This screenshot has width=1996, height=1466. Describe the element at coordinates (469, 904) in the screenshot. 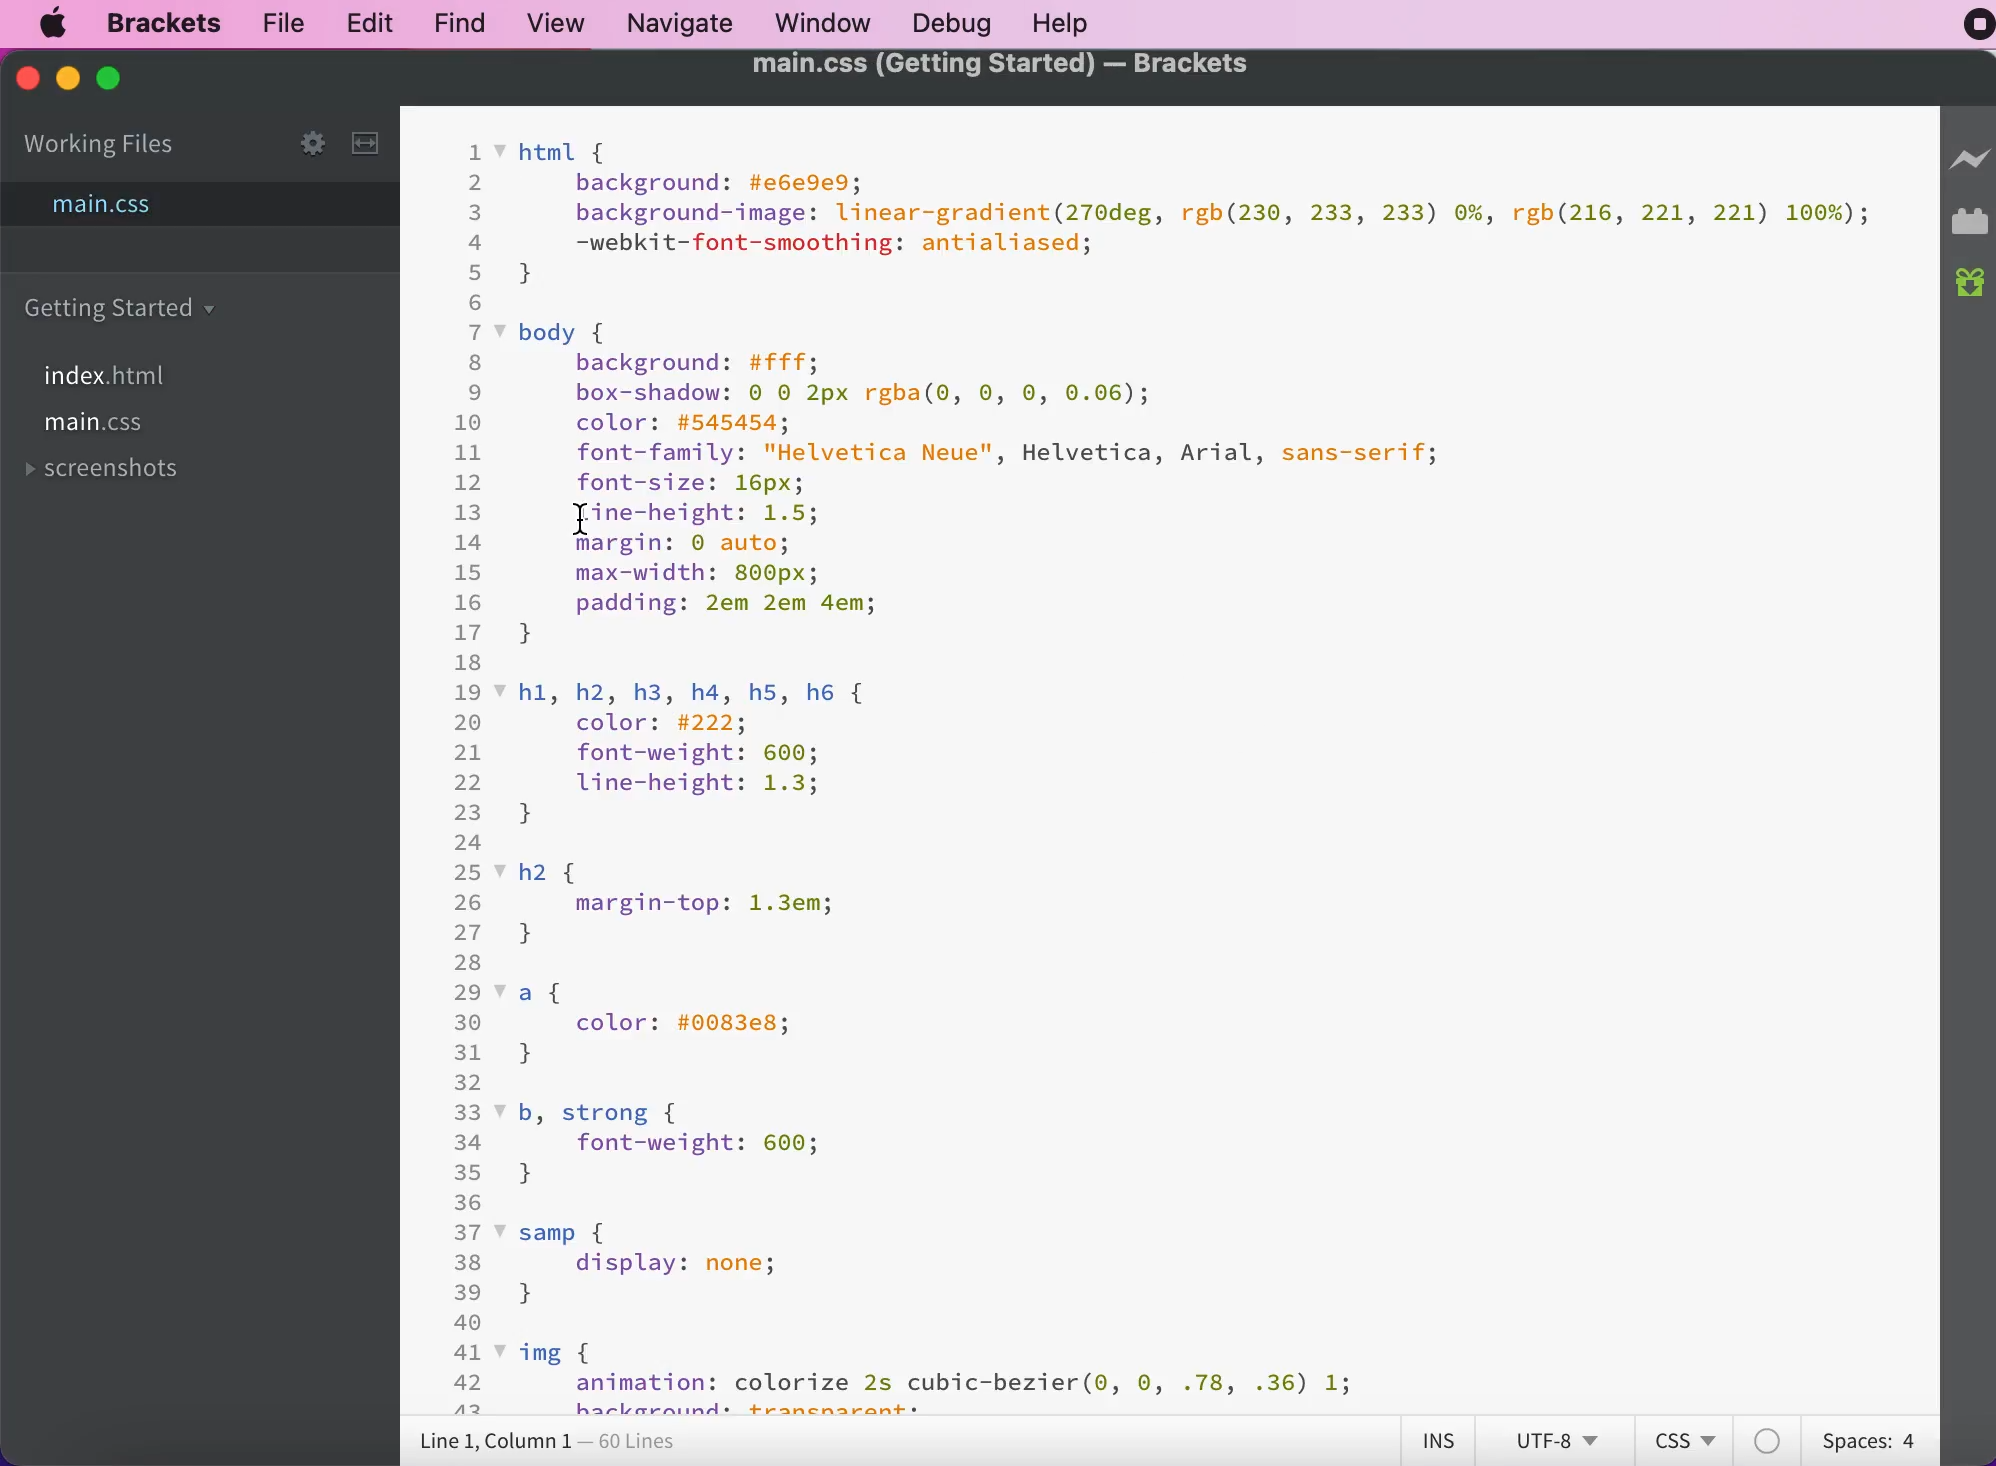

I see `26` at that location.